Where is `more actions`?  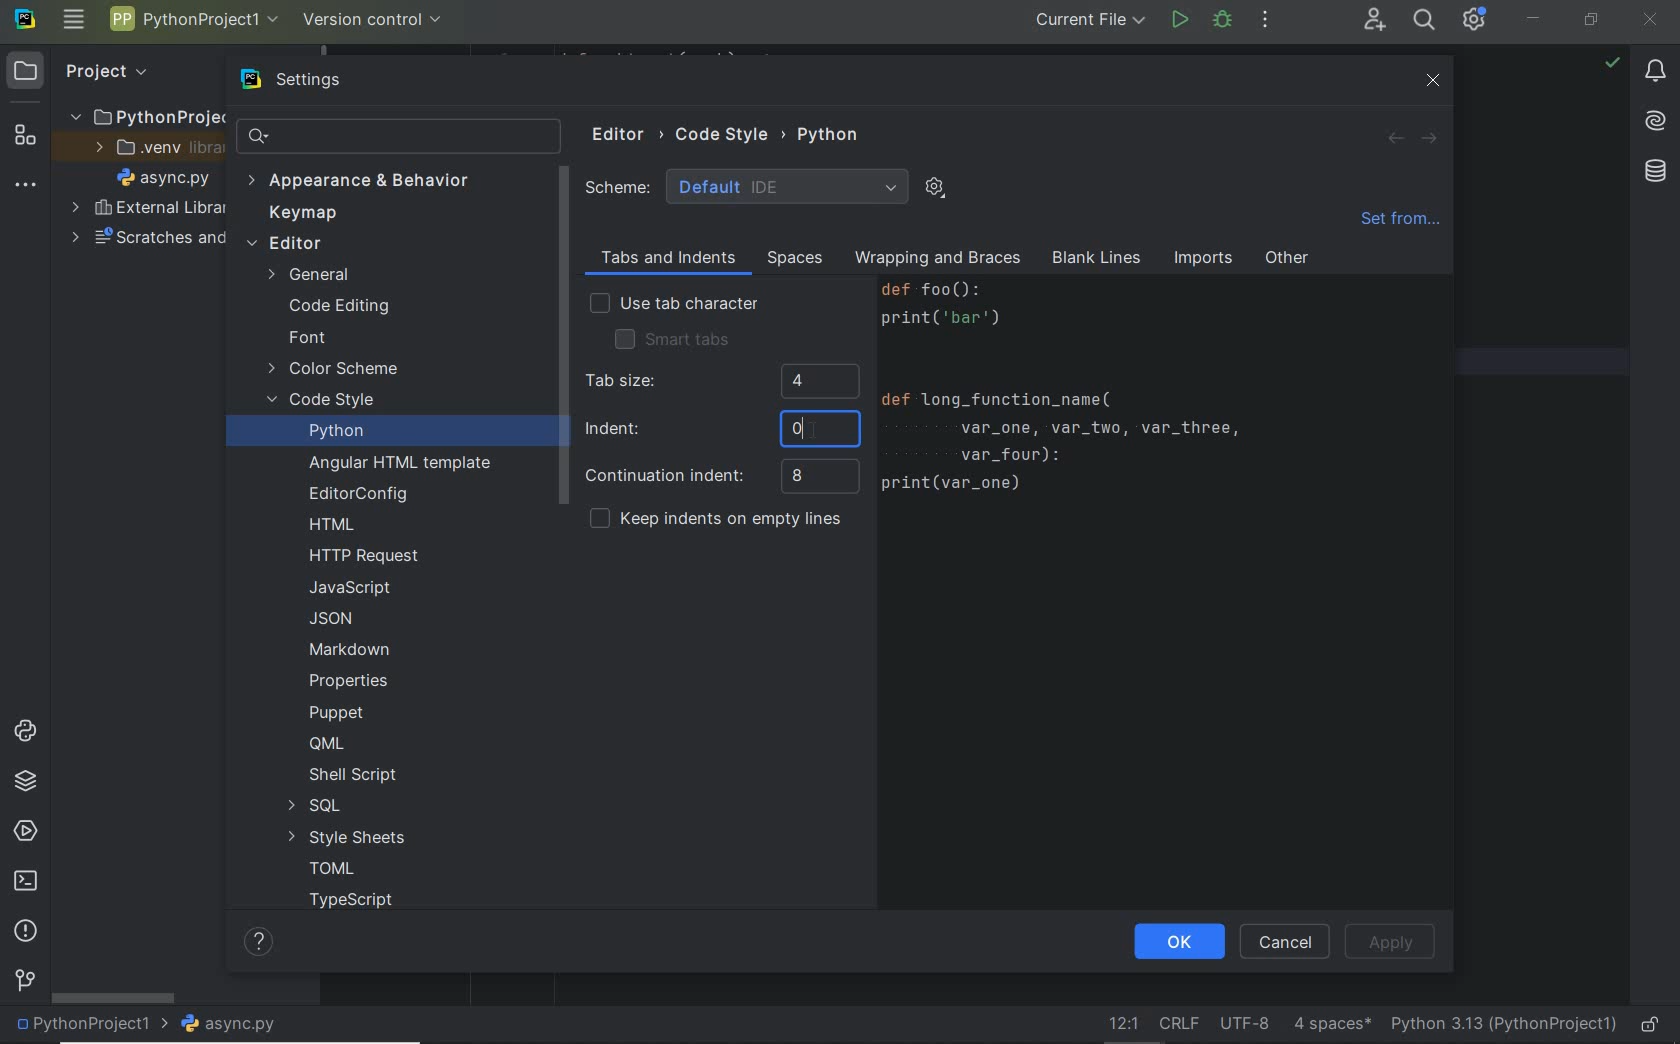 more actions is located at coordinates (1265, 20).